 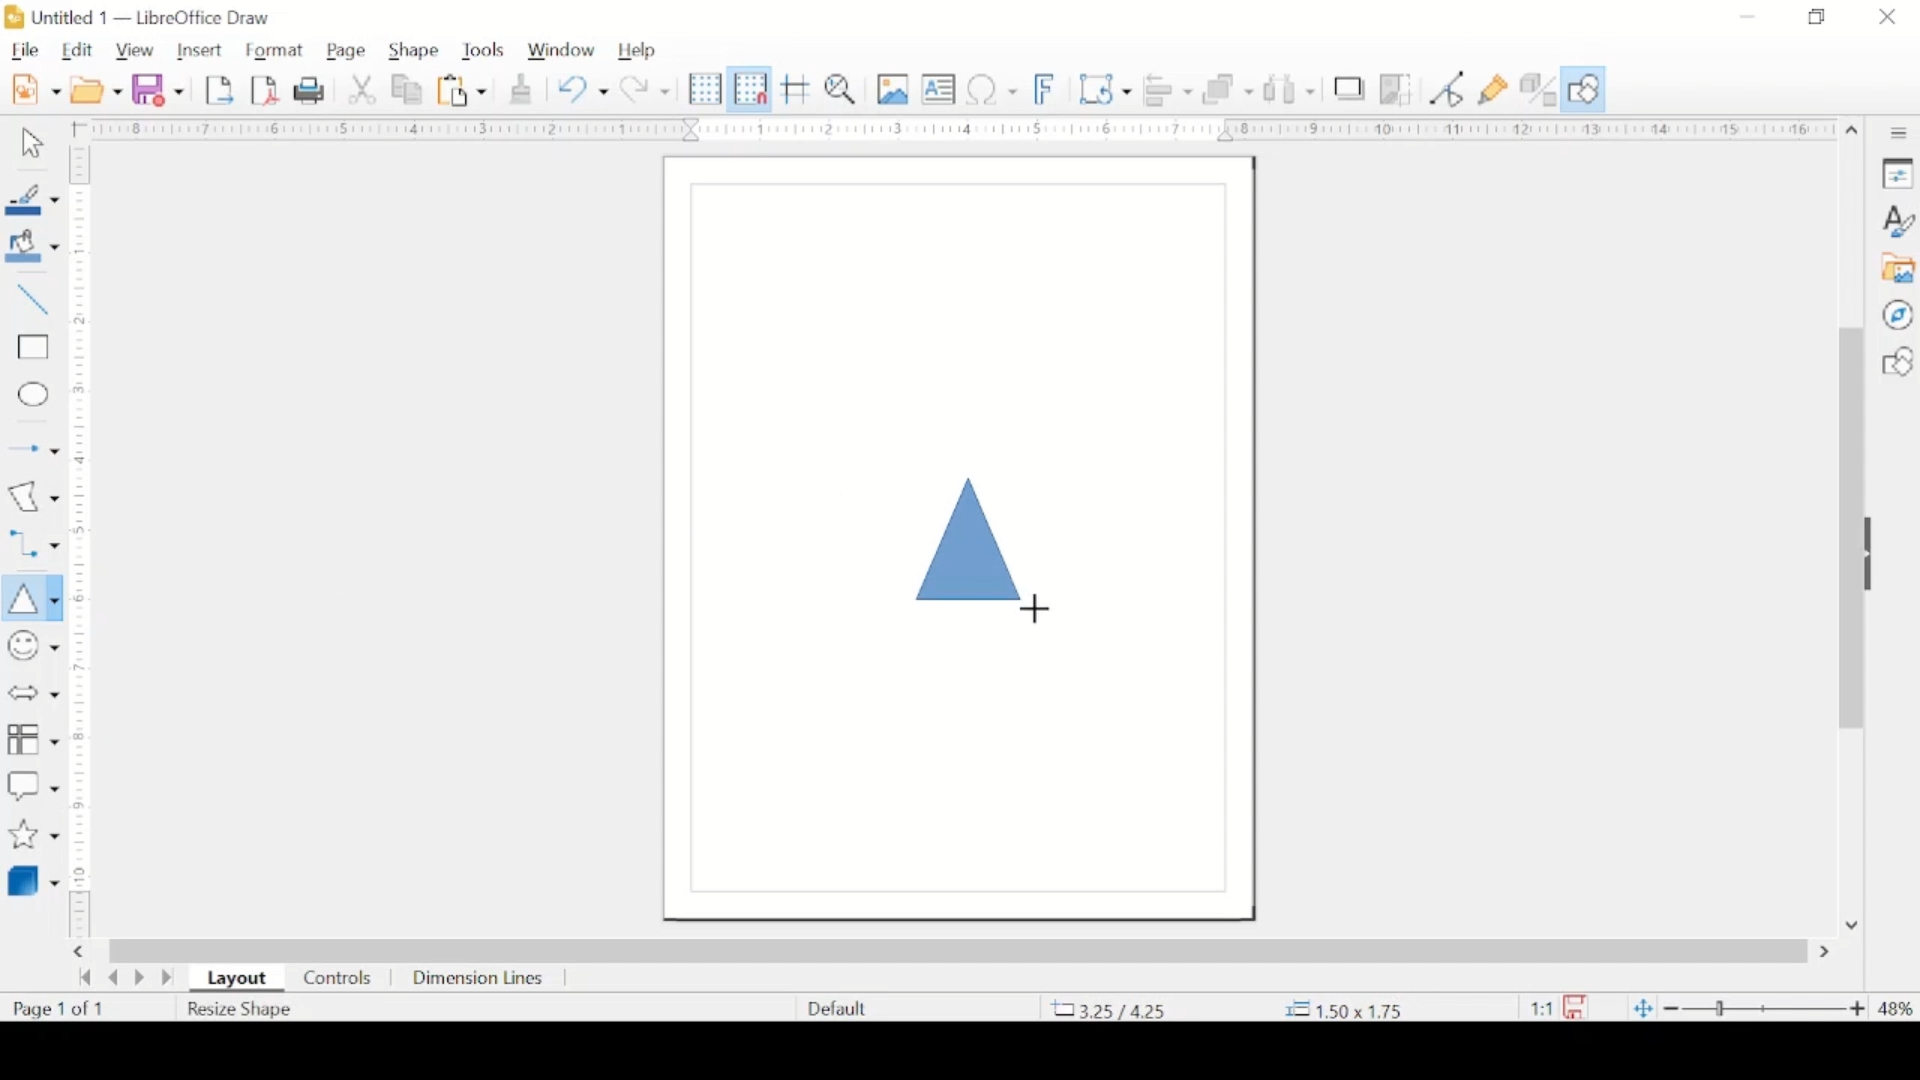 I want to click on zoom slider, so click(x=1765, y=1009).